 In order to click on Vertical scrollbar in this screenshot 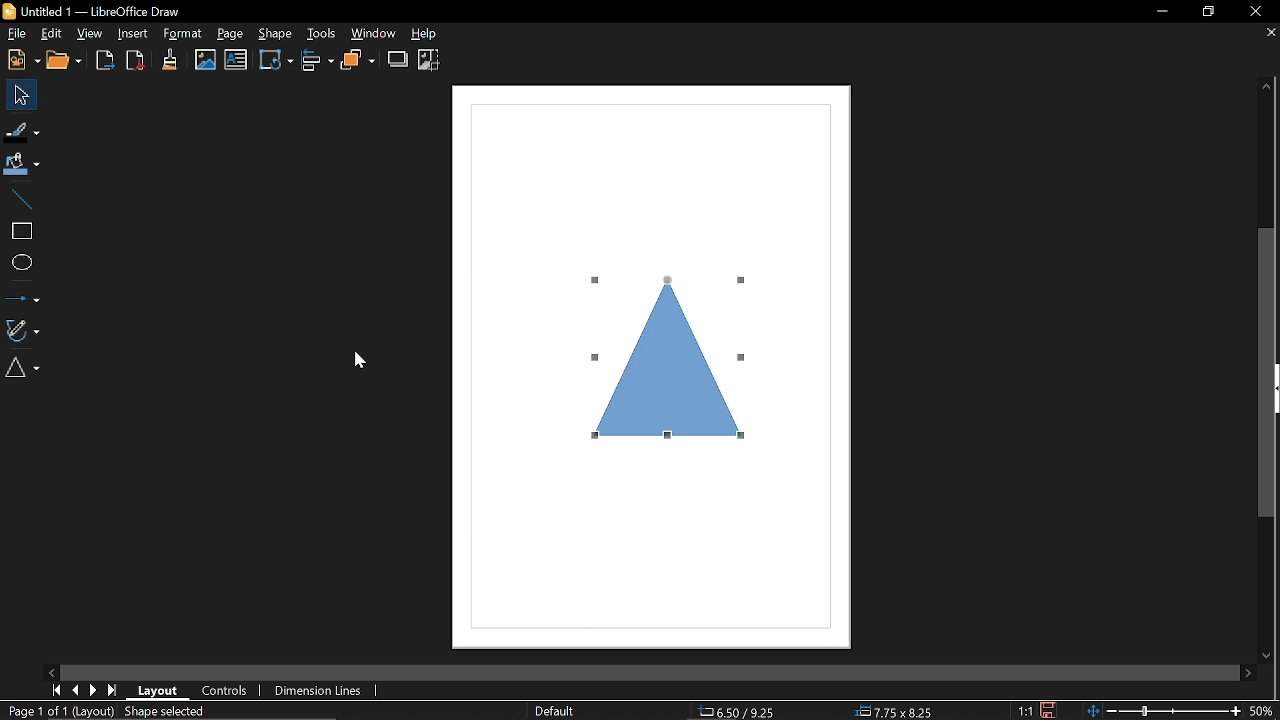, I will do `click(1269, 373)`.